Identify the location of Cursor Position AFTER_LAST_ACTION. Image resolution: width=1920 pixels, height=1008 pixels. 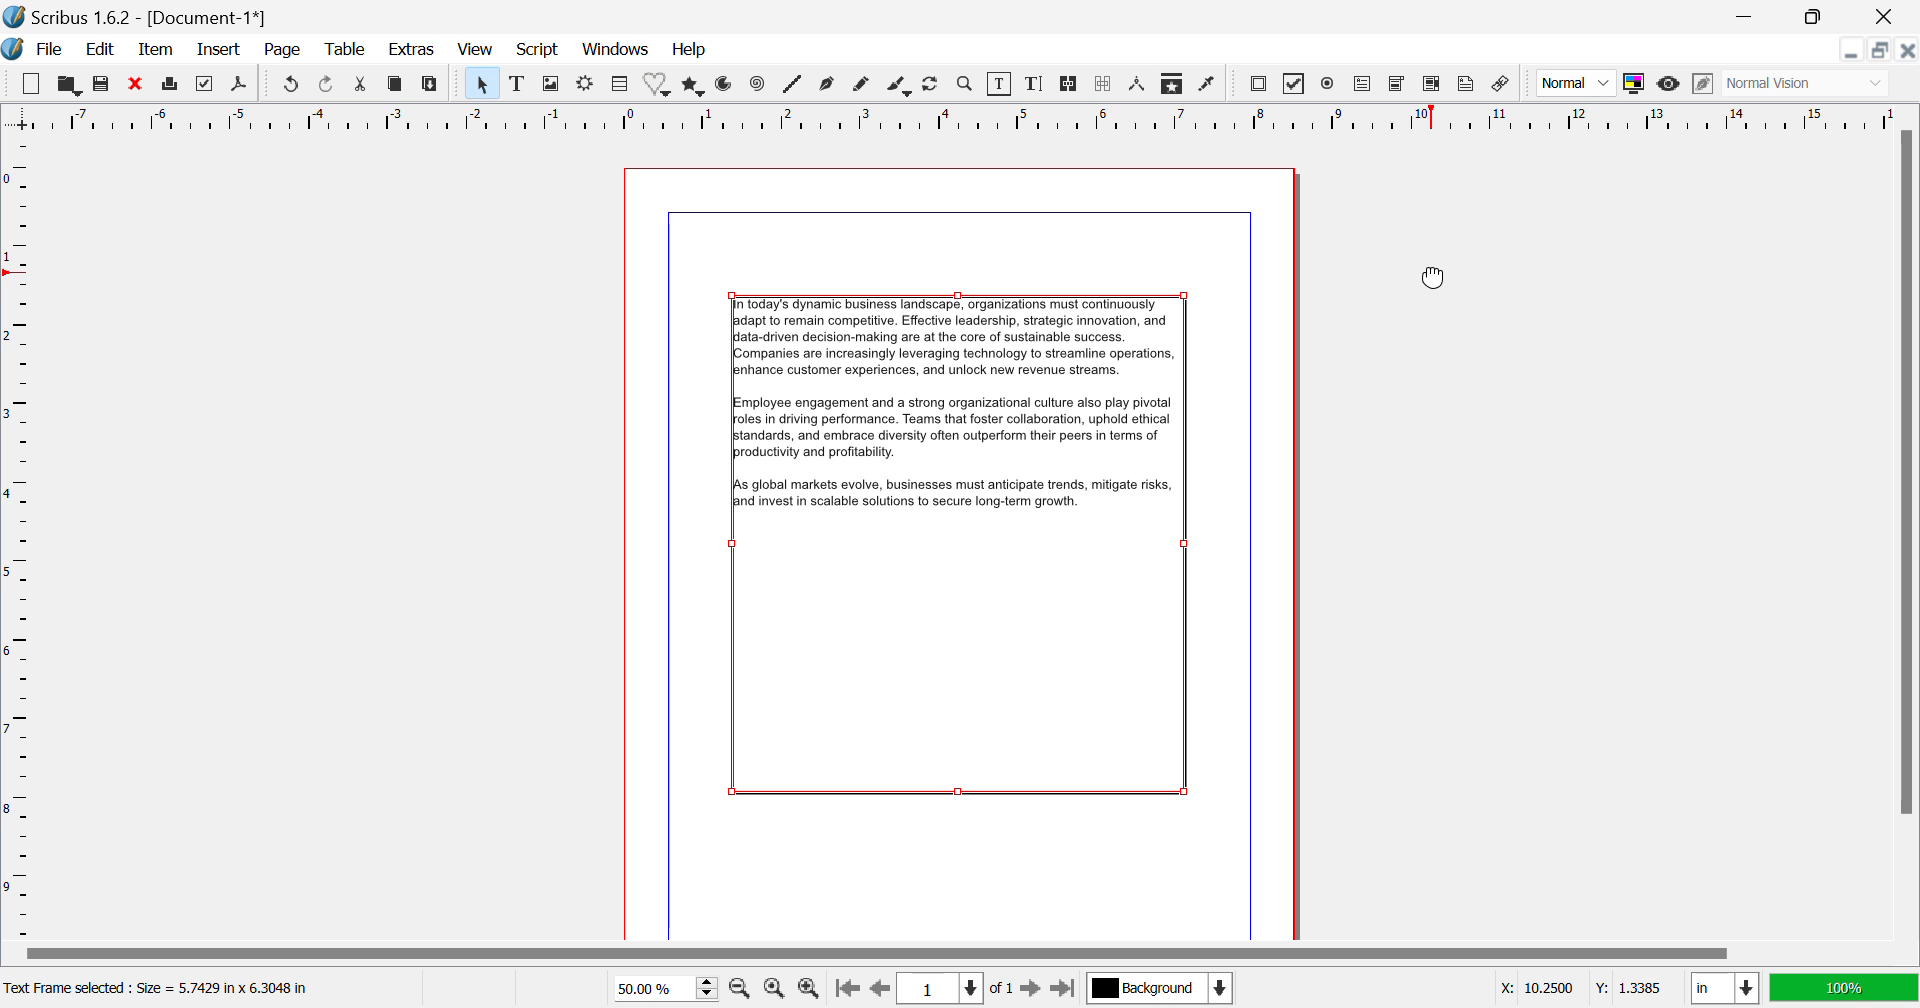
(1439, 278).